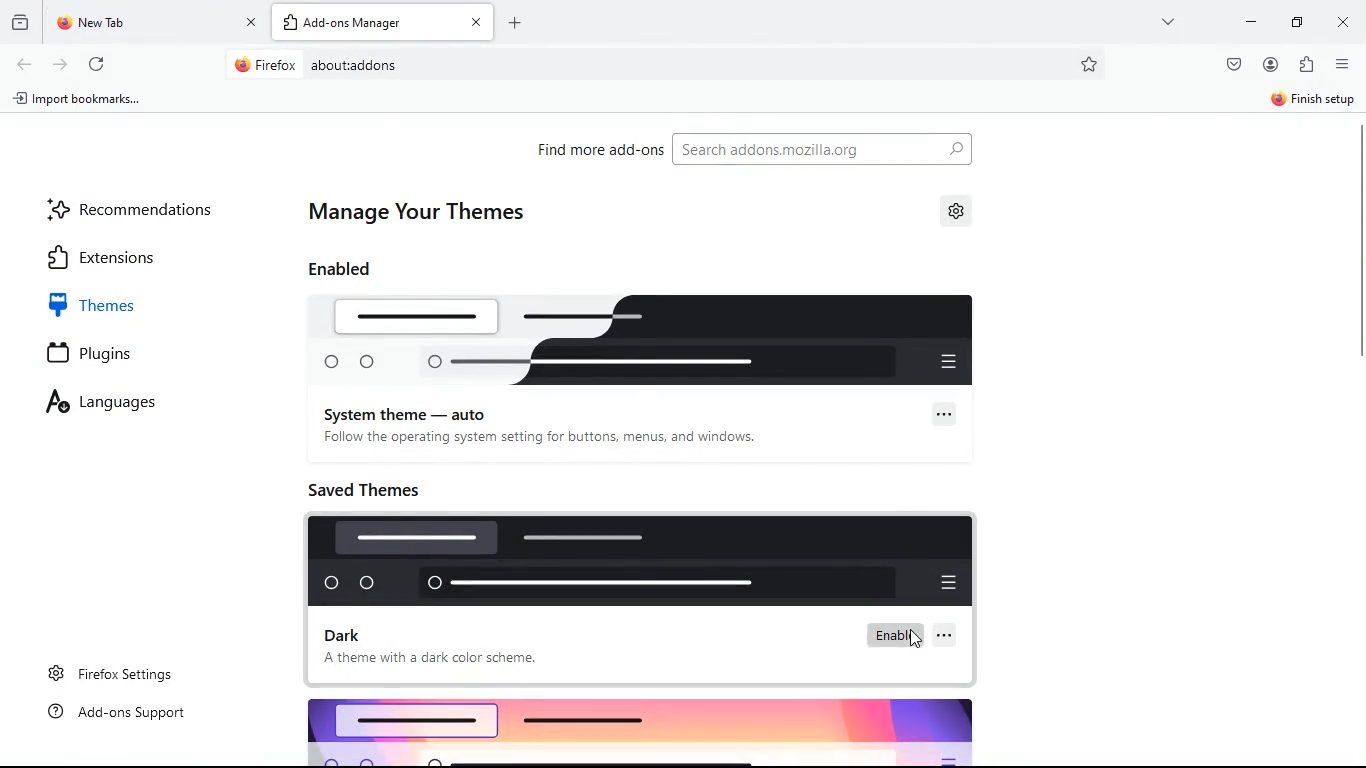  What do you see at coordinates (653, 340) in the screenshot?
I see `logo` at bounding box center [653, 340].